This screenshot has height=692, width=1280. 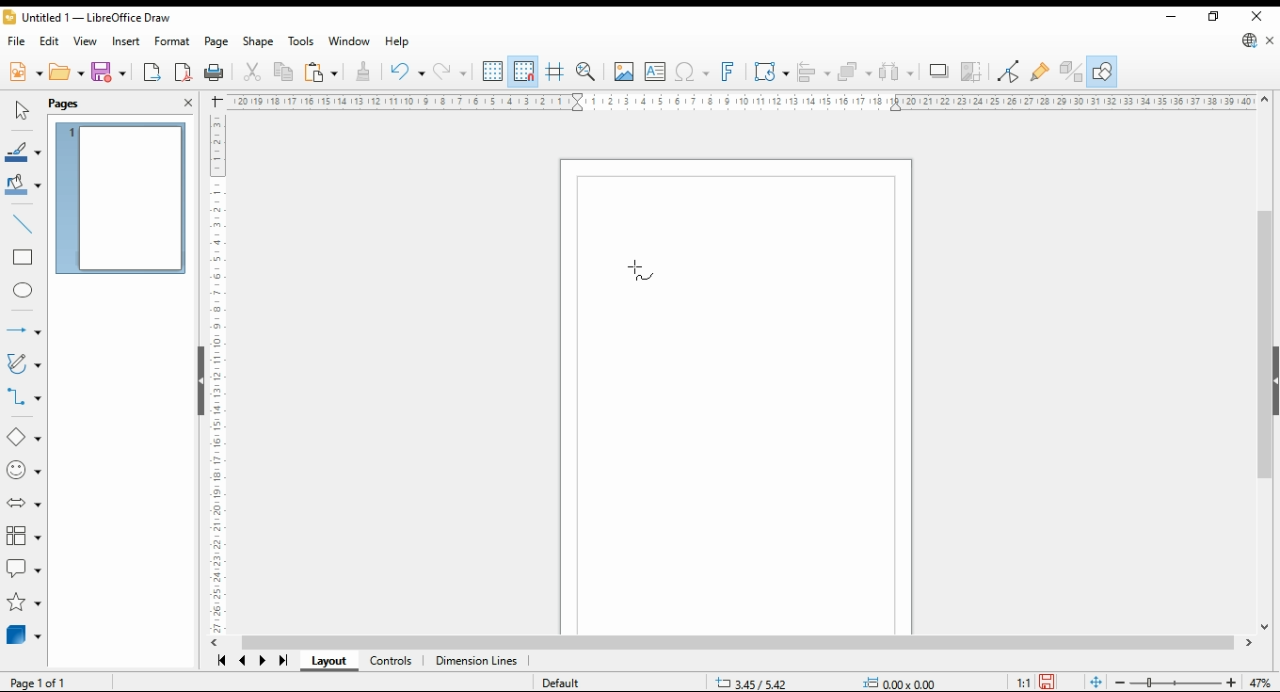 What do you see at coordinates (1041, 72) in the screenshot?
I see `show gluepoint functions` at bounding box center [1041, 72].